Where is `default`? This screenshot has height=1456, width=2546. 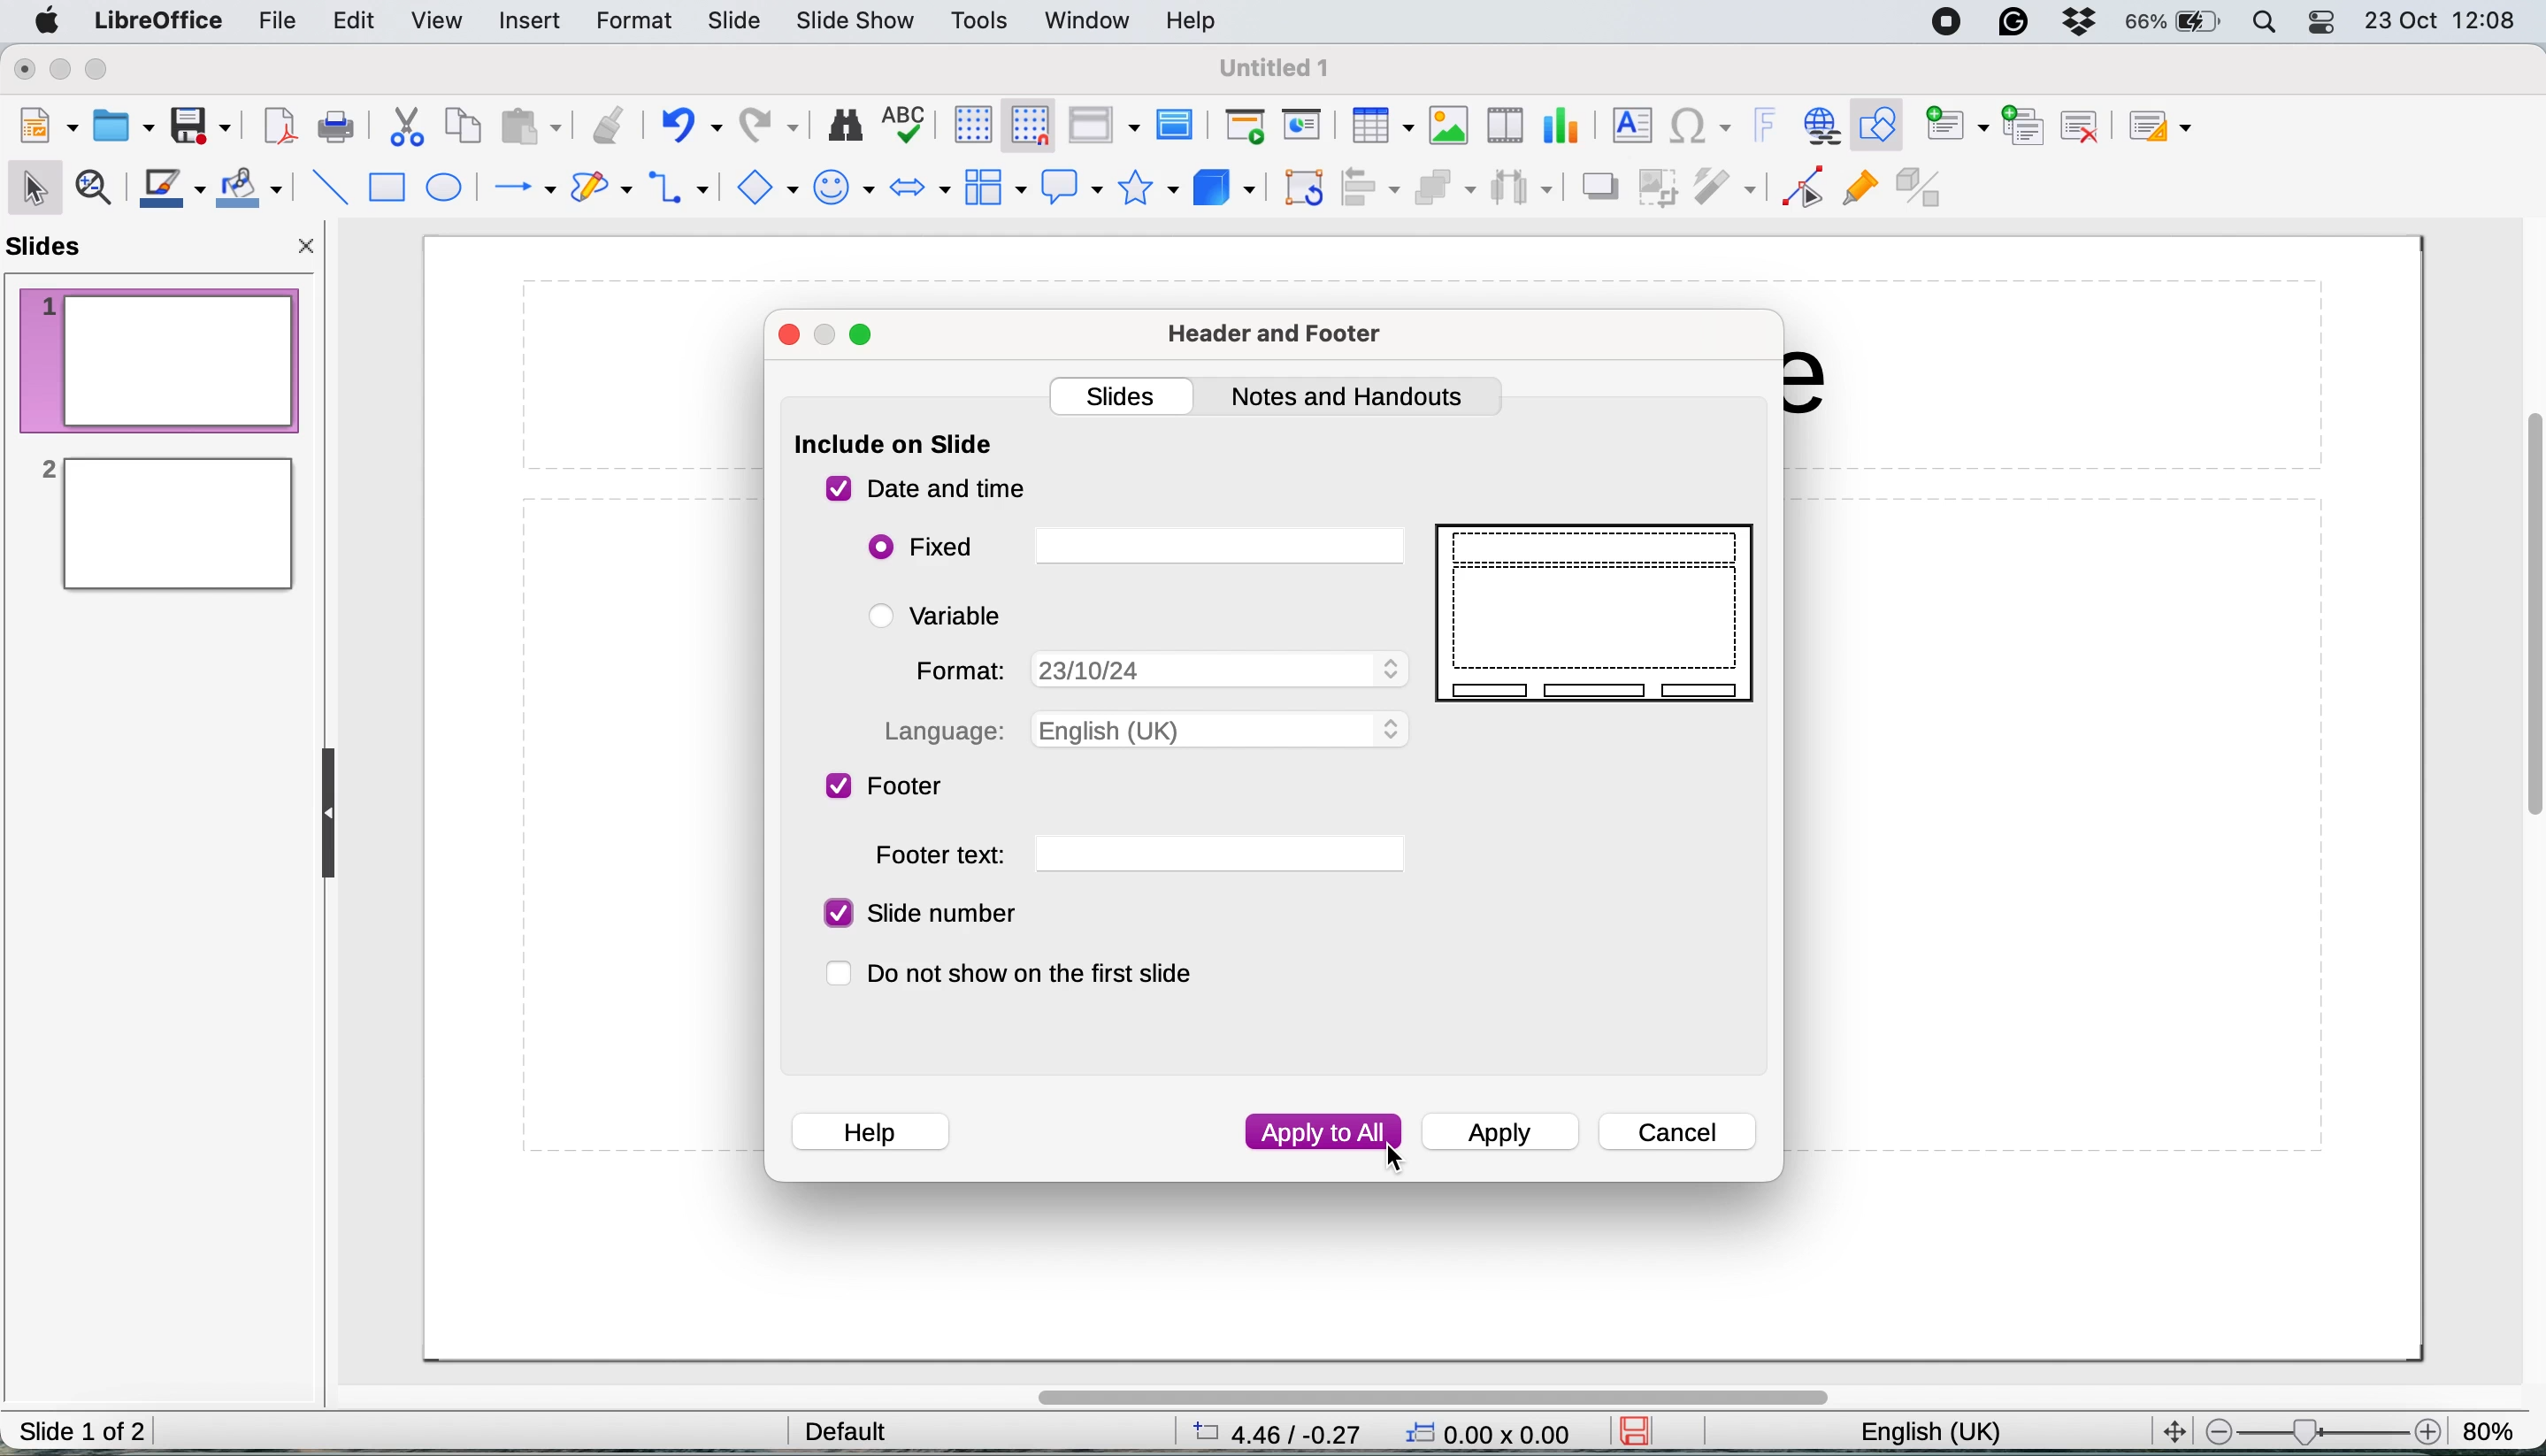
default is located at coordinates (855, 1430).